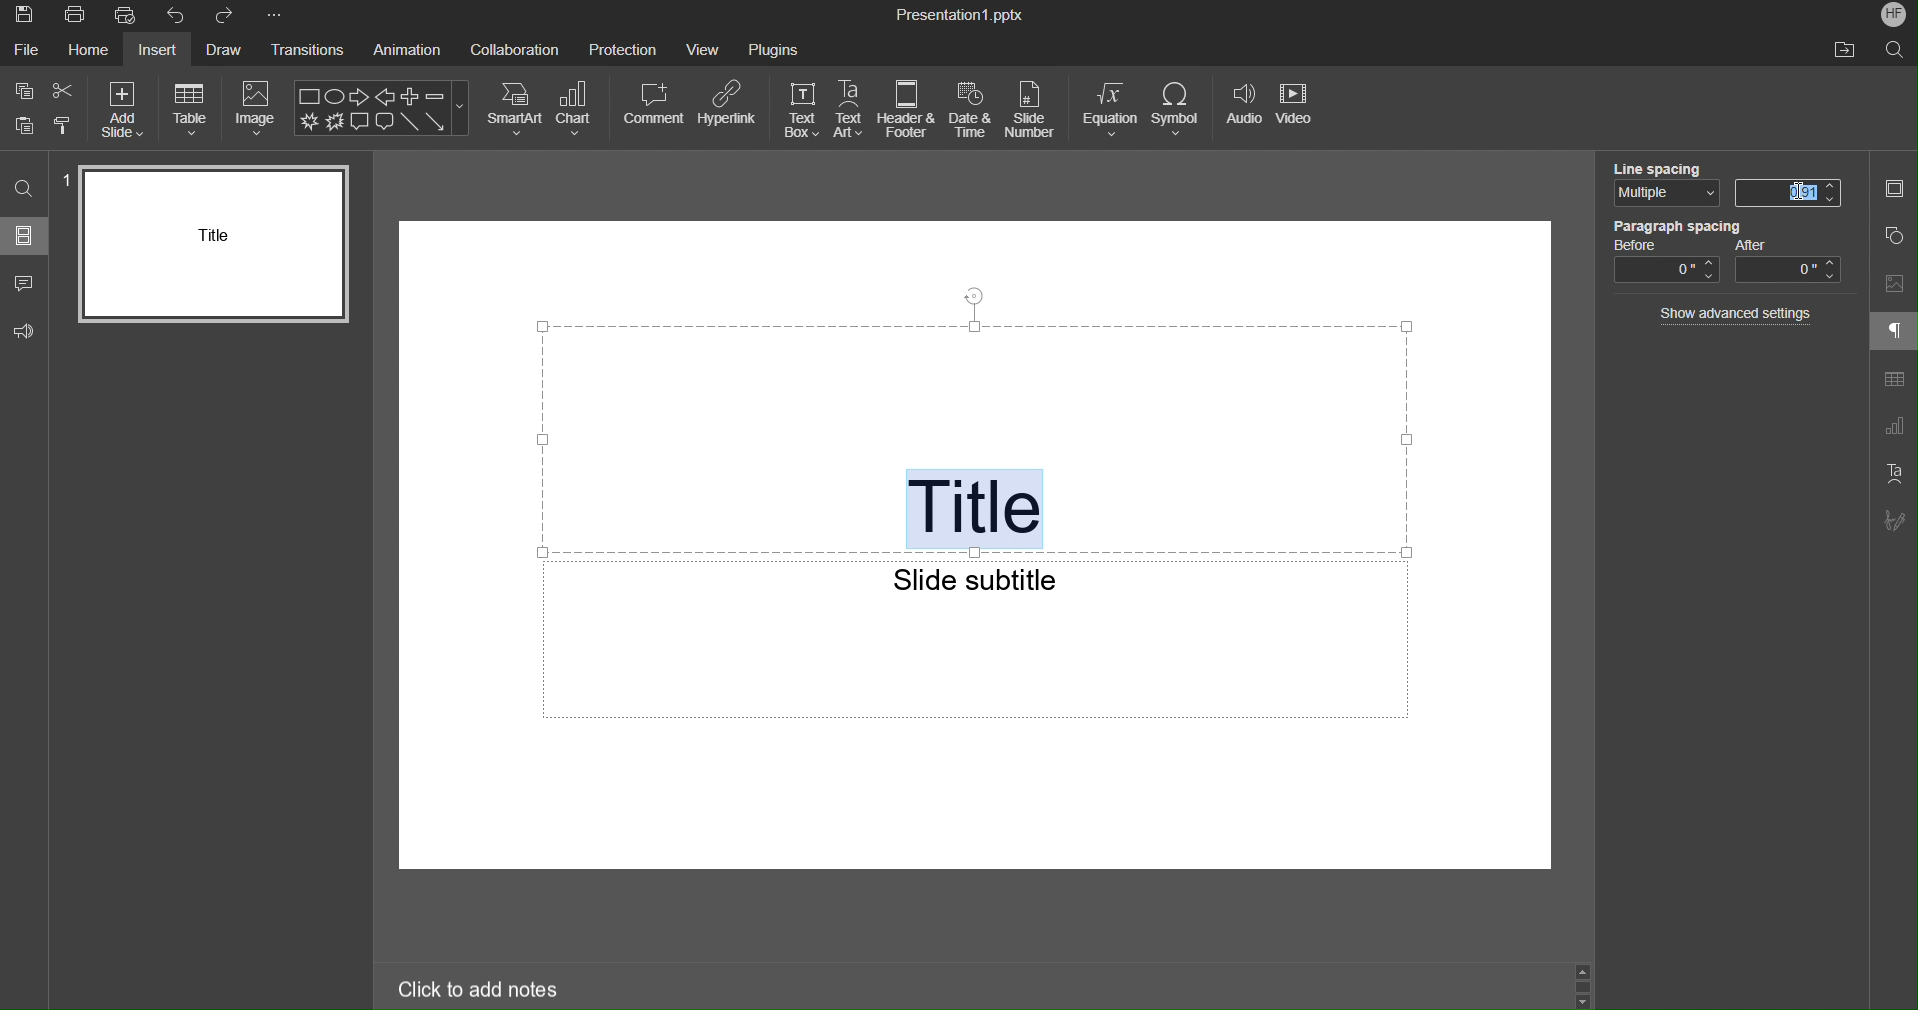 The height and width of the screenshot is (1010, 1918). I want to click on Save, so click(22, 16).